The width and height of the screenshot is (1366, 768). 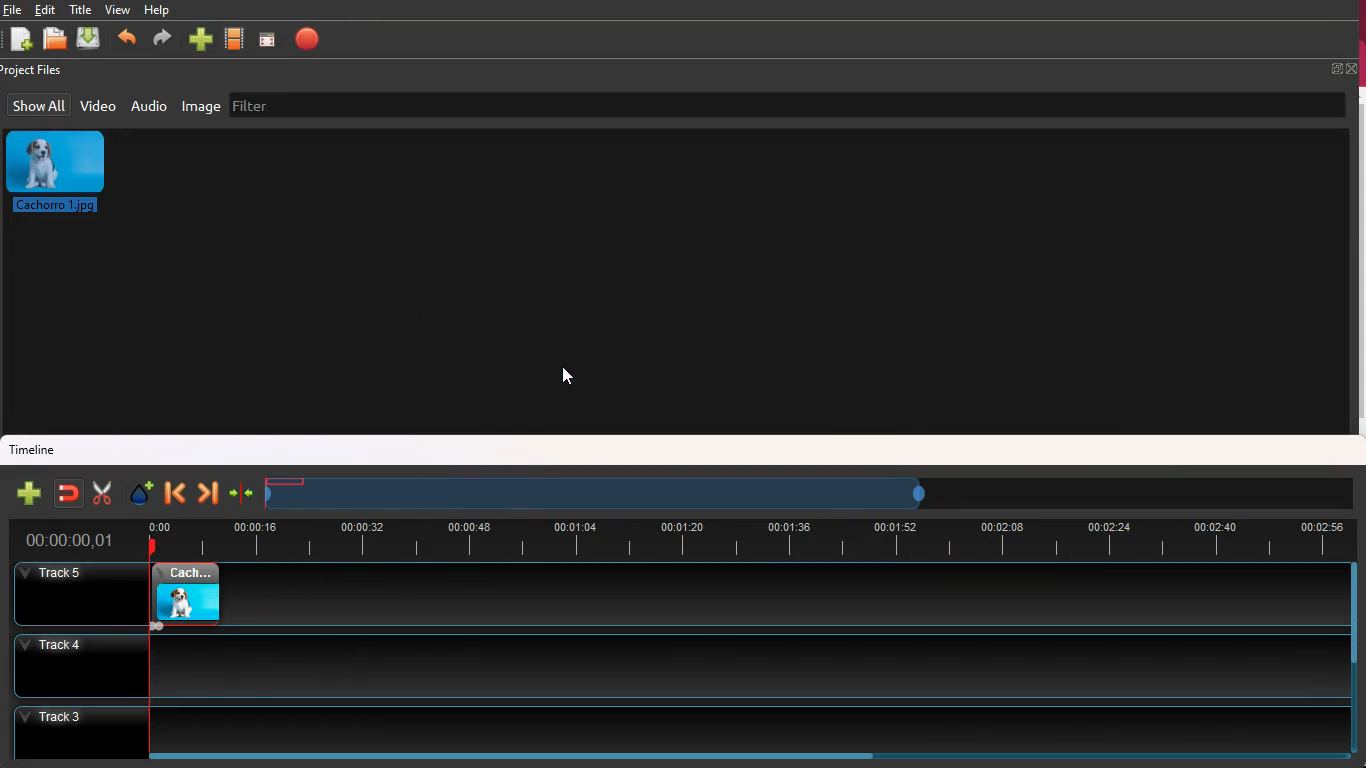 I want to click on fade in, so click(x=158, y=626).